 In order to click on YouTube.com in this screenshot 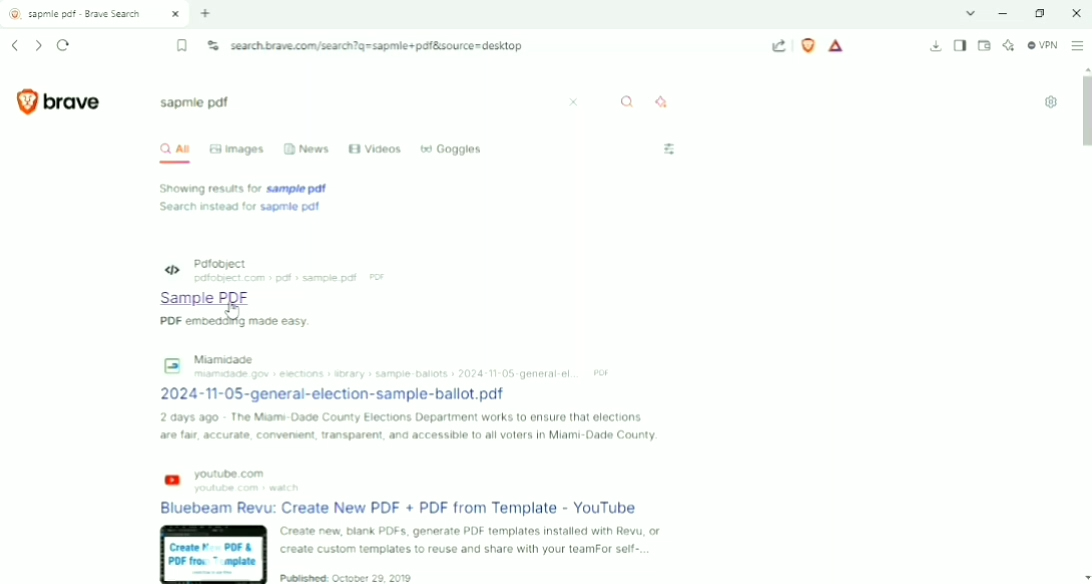, I will do `click(238, 472)`.